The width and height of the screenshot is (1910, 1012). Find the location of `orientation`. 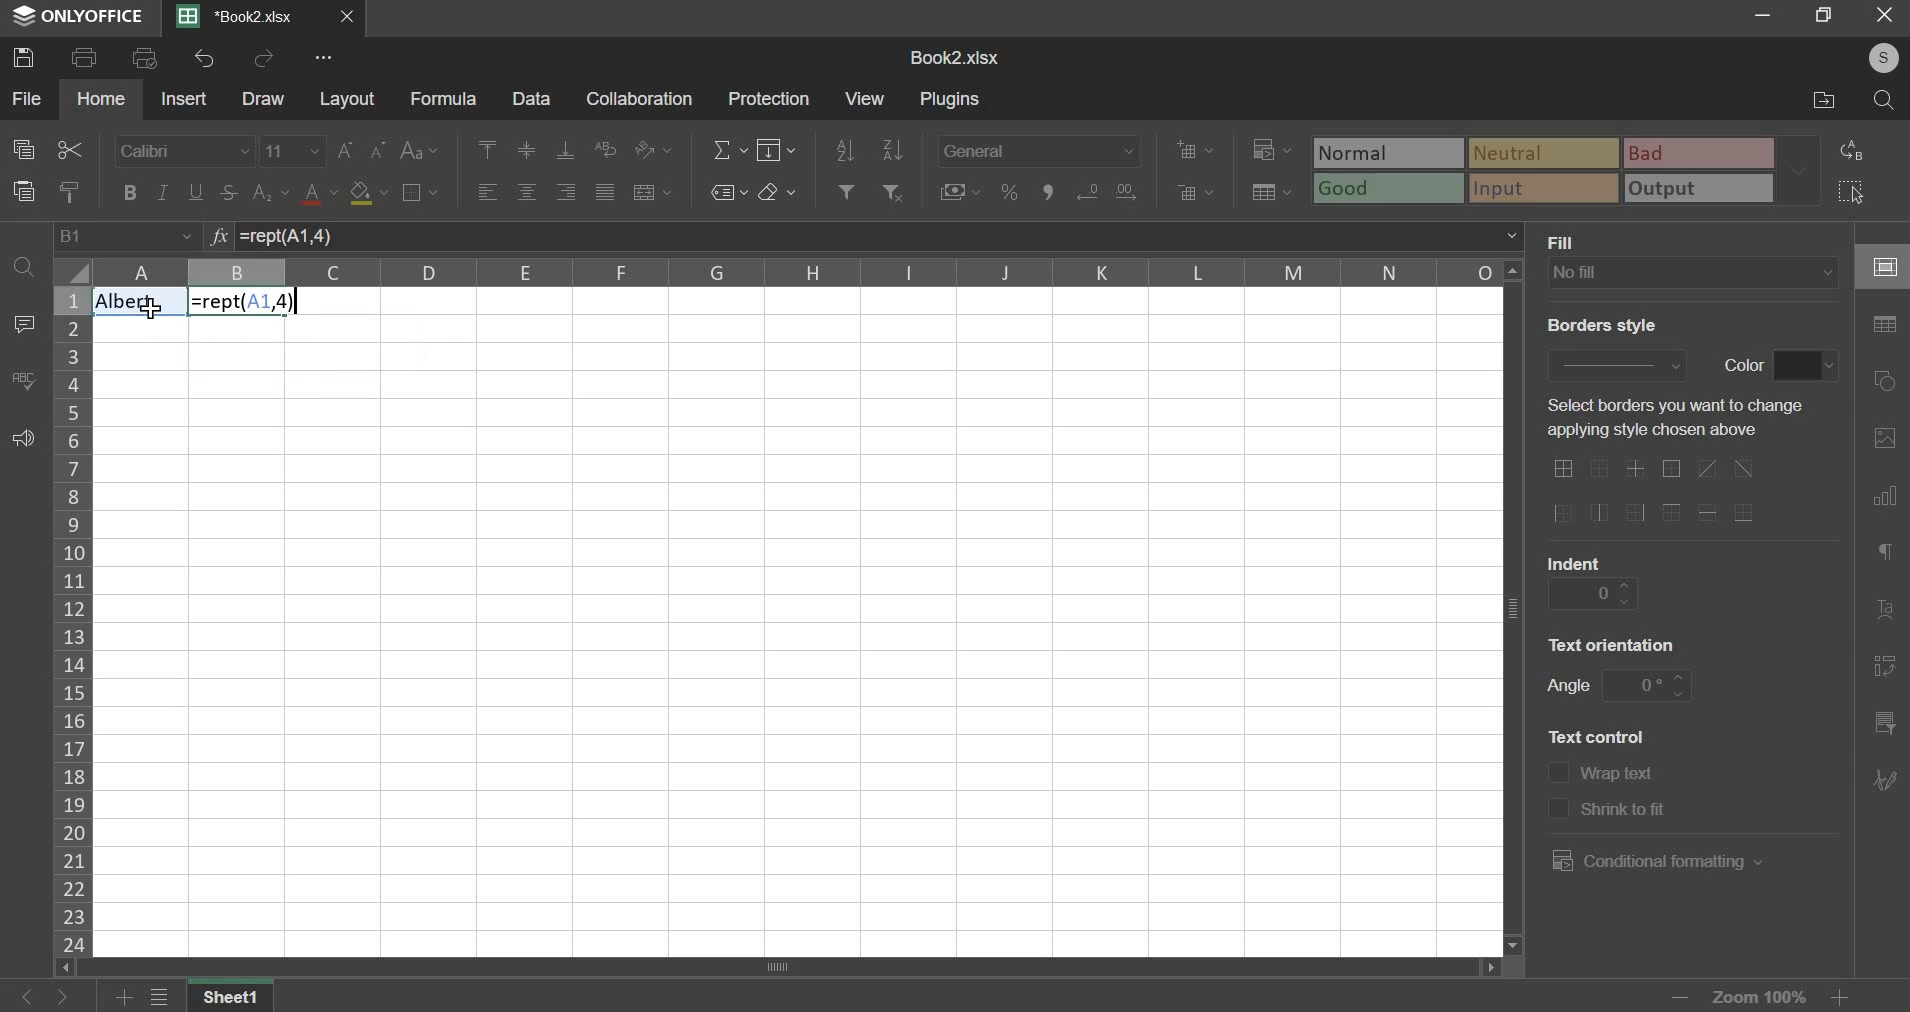

orientation is located at coordinates (651, 148).